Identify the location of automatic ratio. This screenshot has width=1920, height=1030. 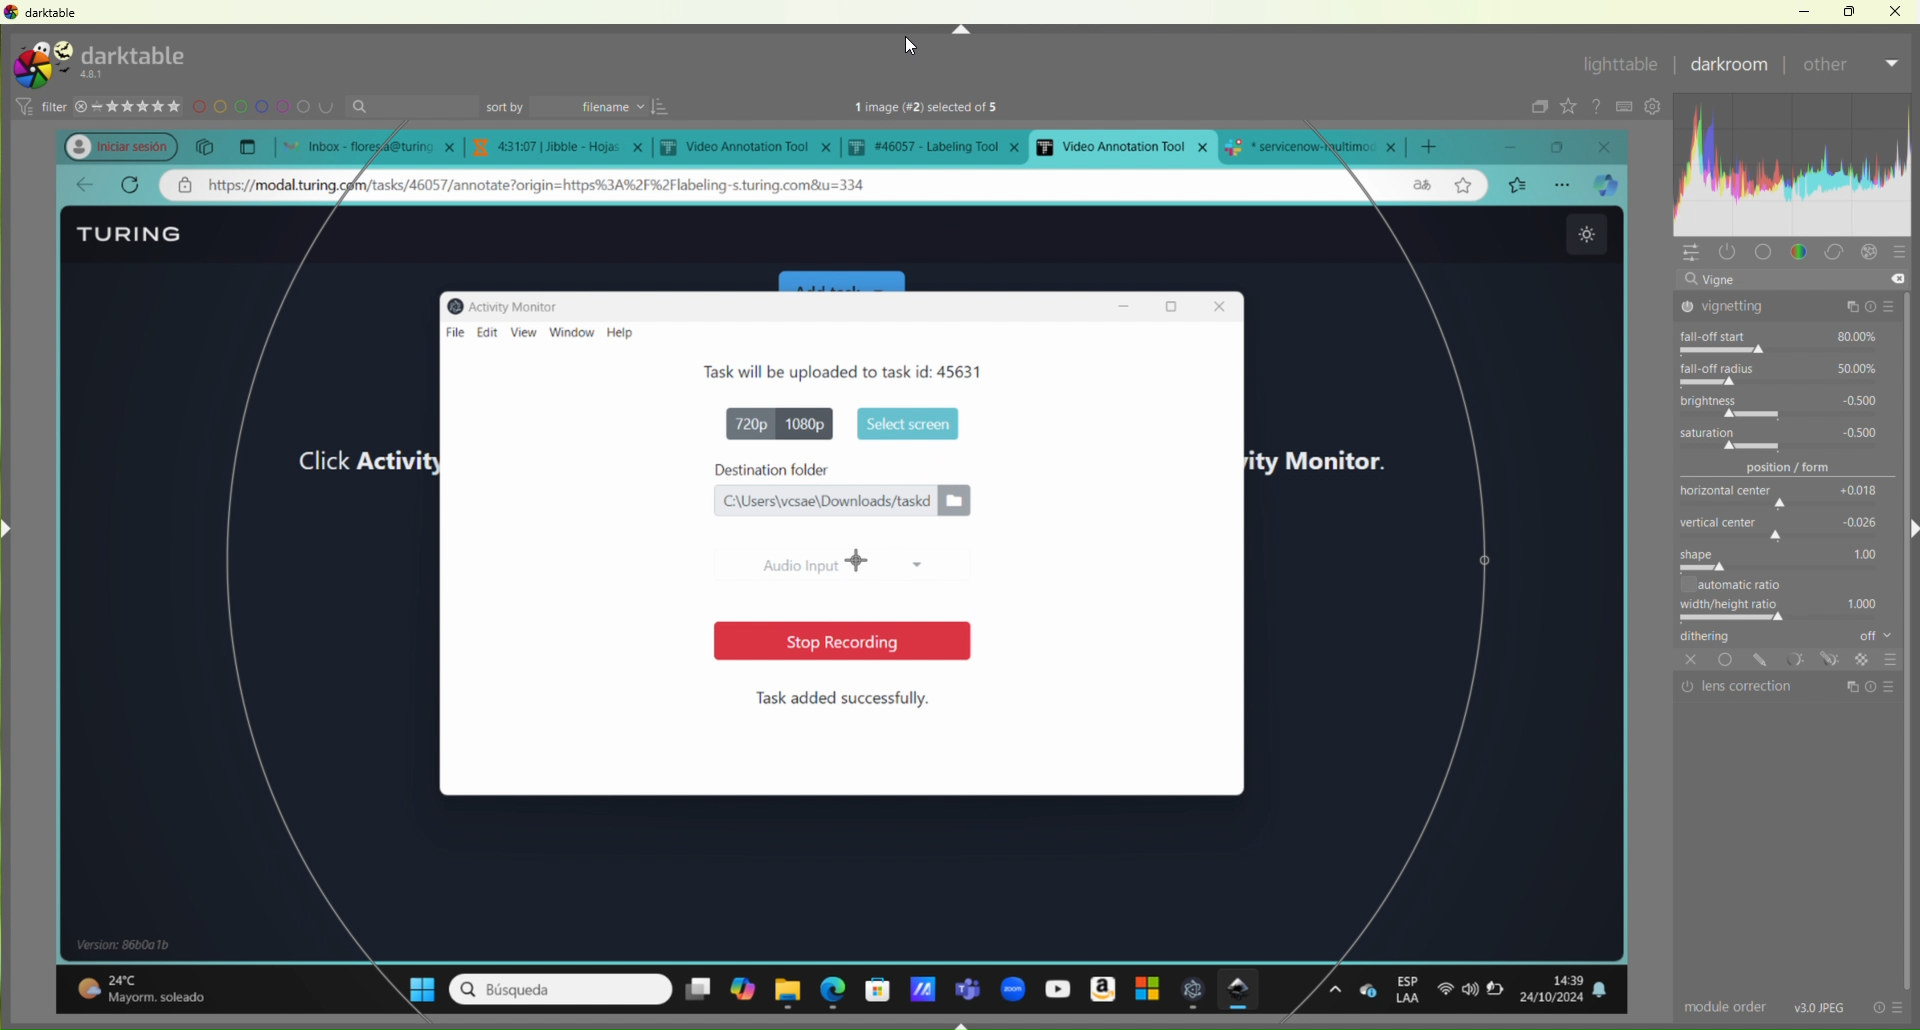
(1770, 584).